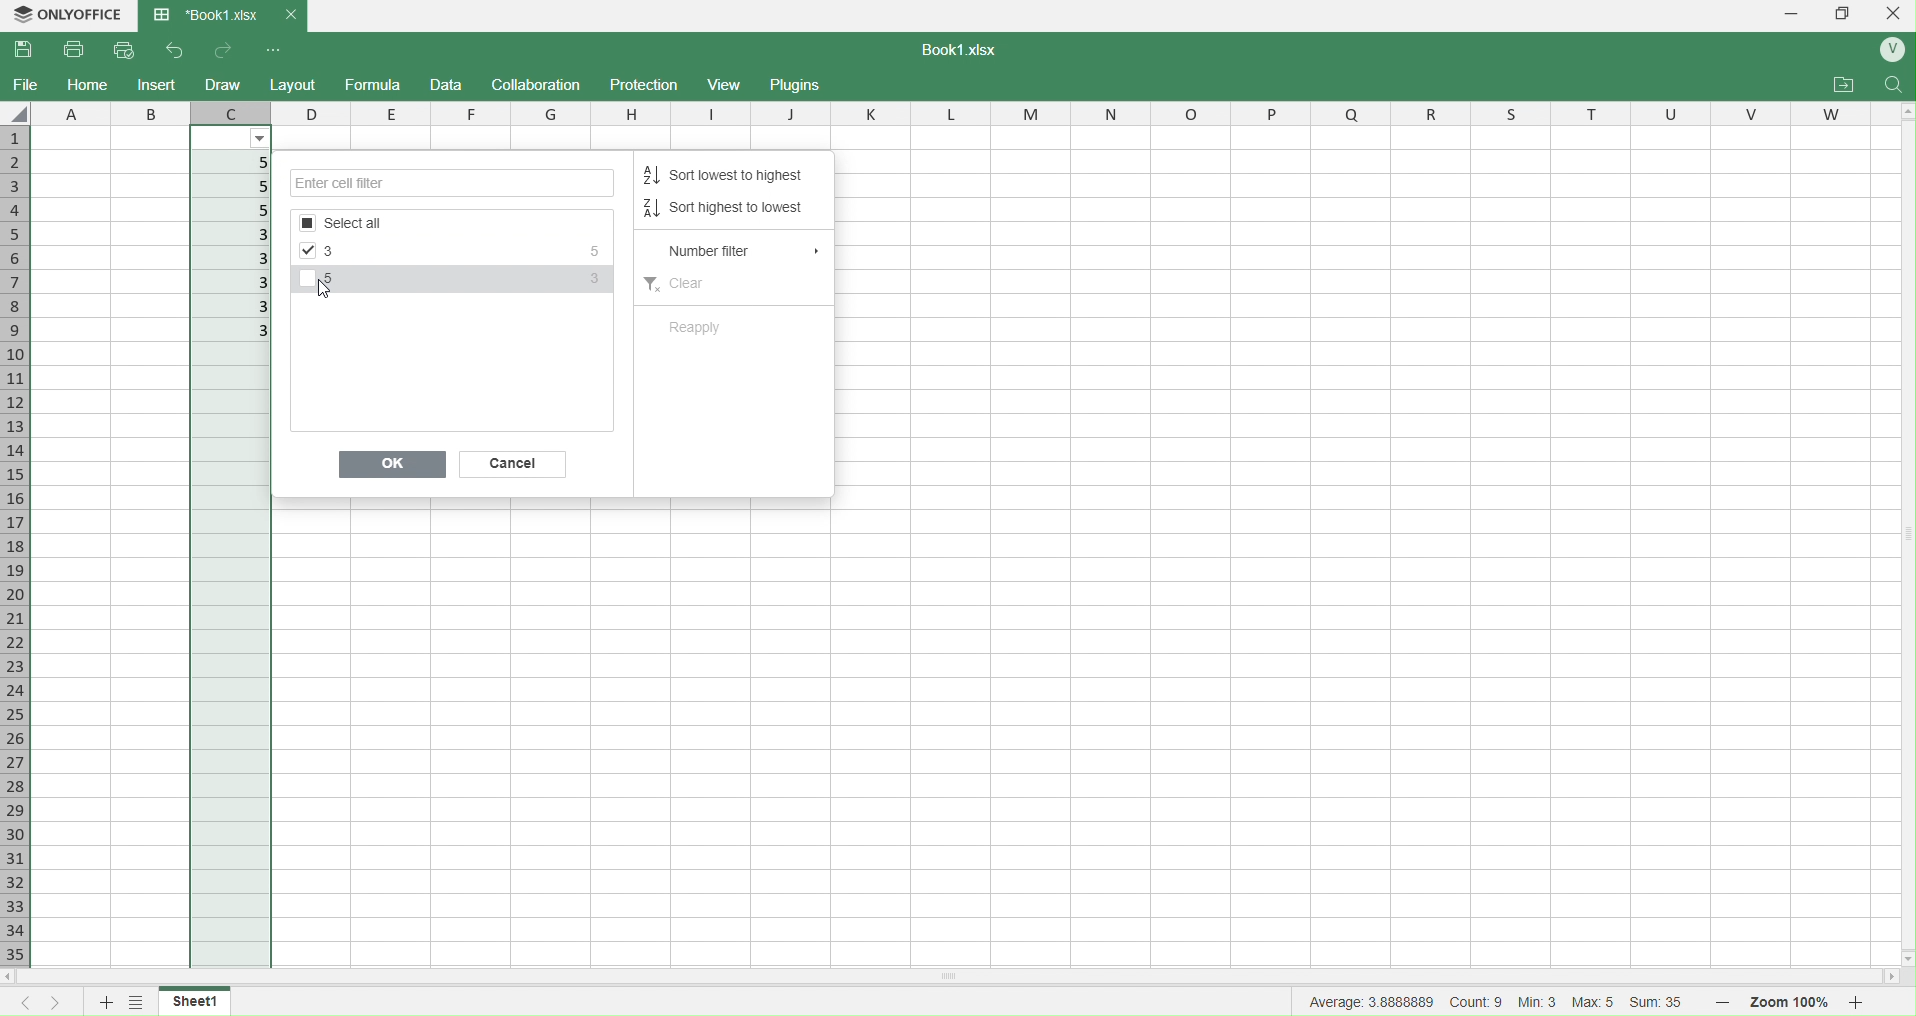  I want to click on Options, so click(439, 224).